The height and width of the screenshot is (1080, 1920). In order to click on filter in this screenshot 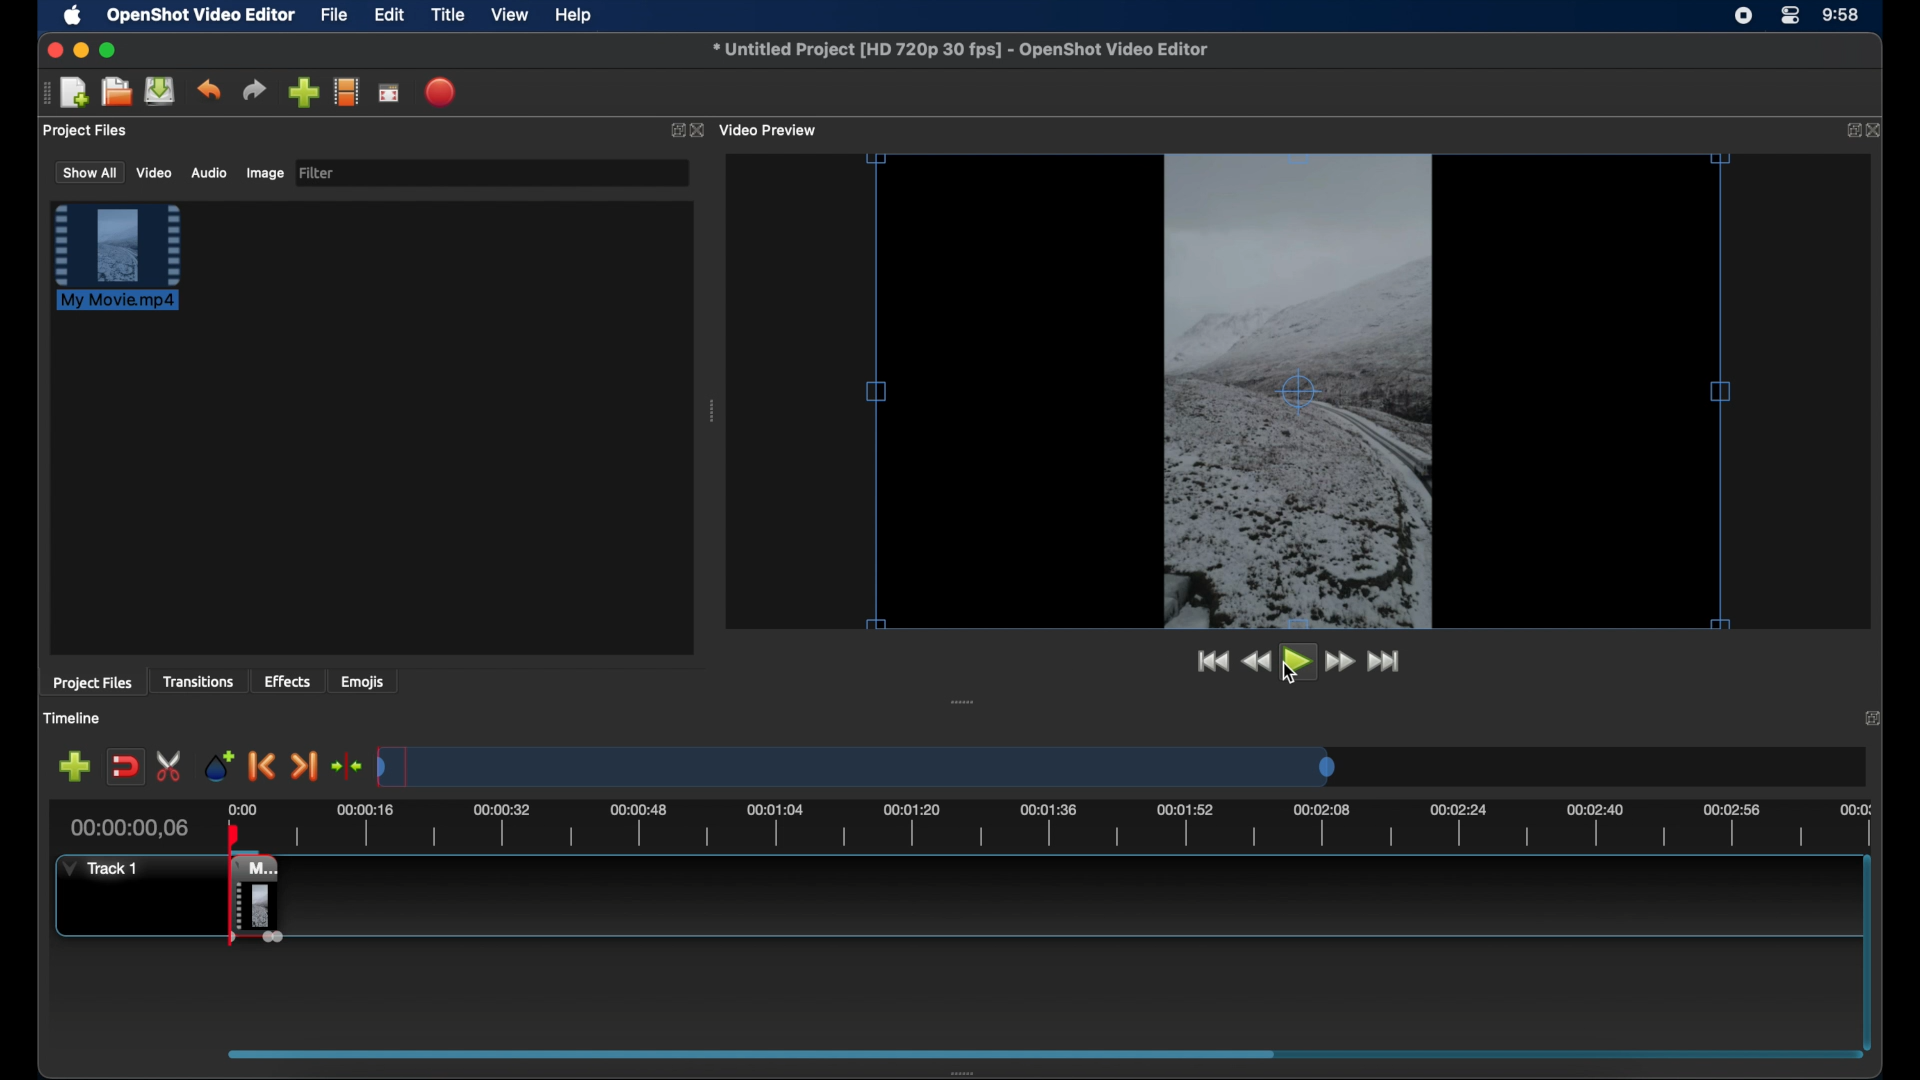, I will do `click(318, 173)`.